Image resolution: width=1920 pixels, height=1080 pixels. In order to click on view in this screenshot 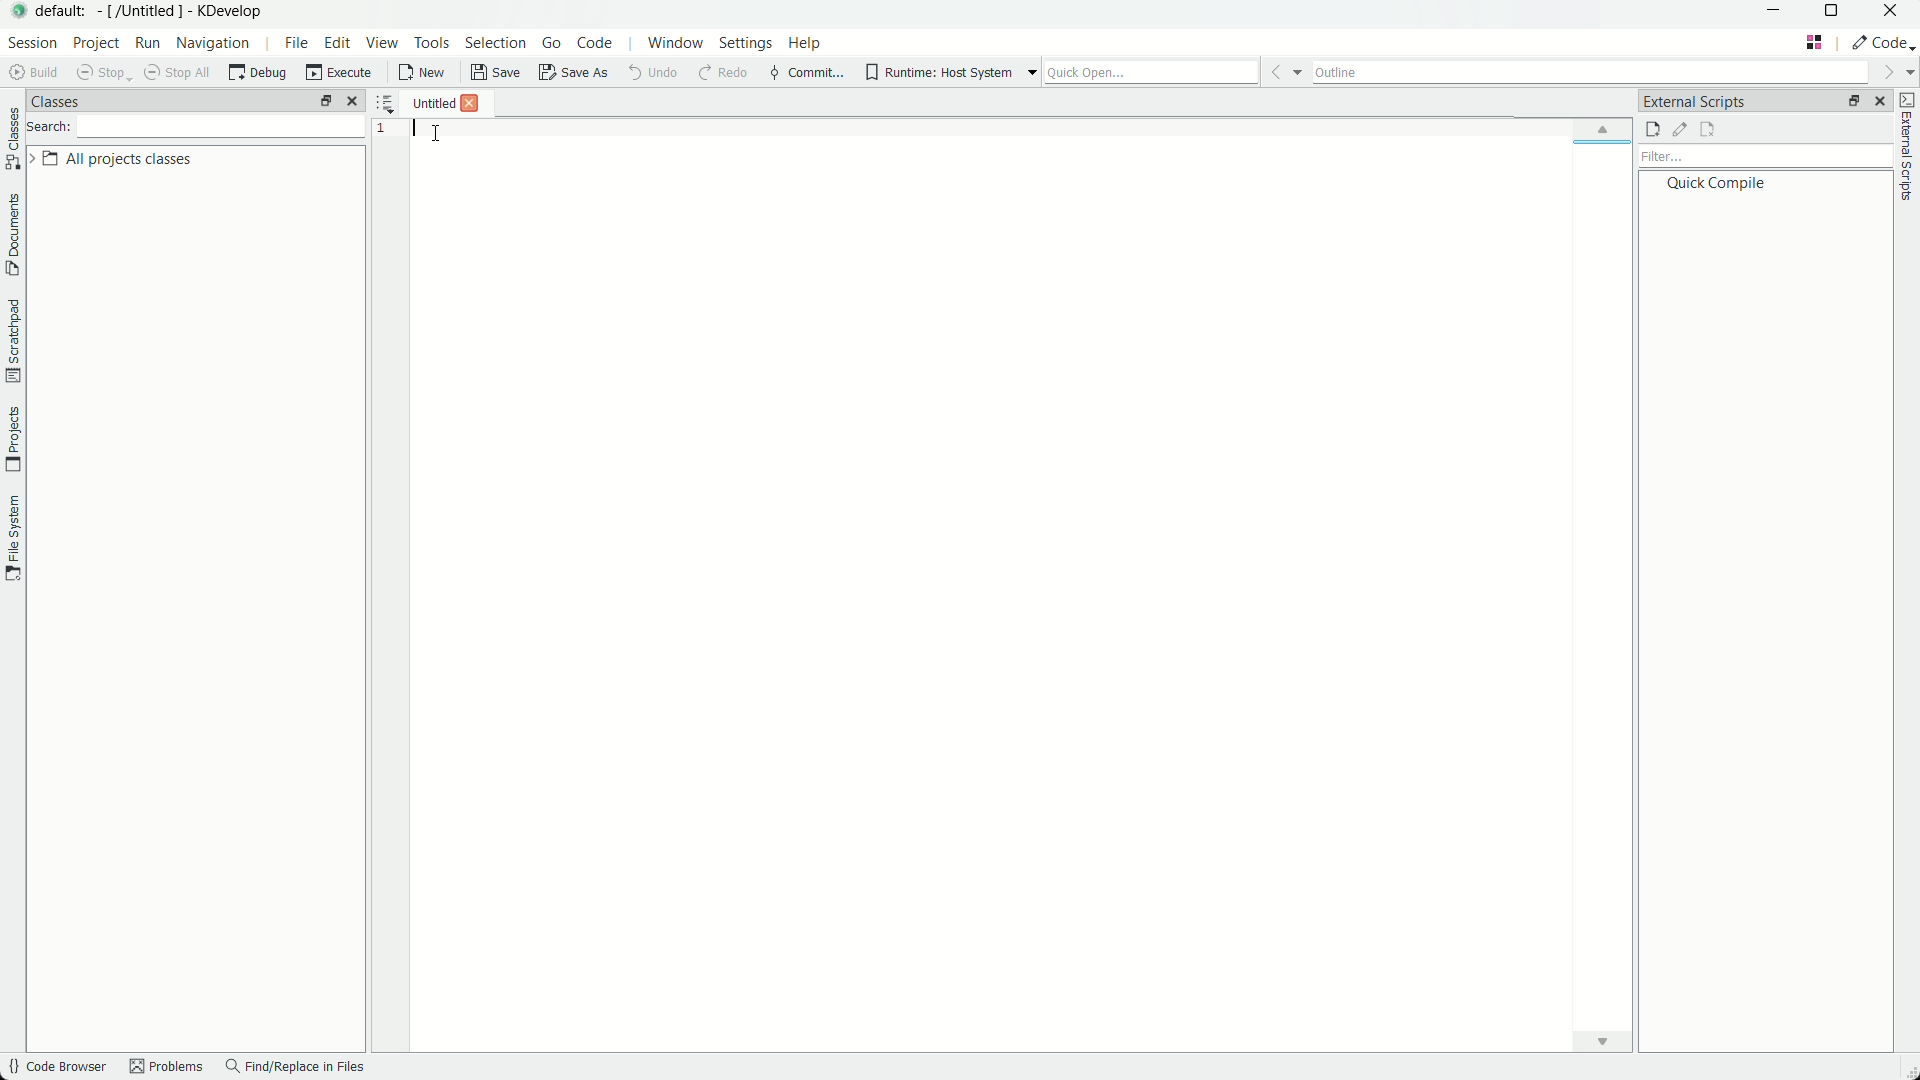, I will do `click(381, 43)`.